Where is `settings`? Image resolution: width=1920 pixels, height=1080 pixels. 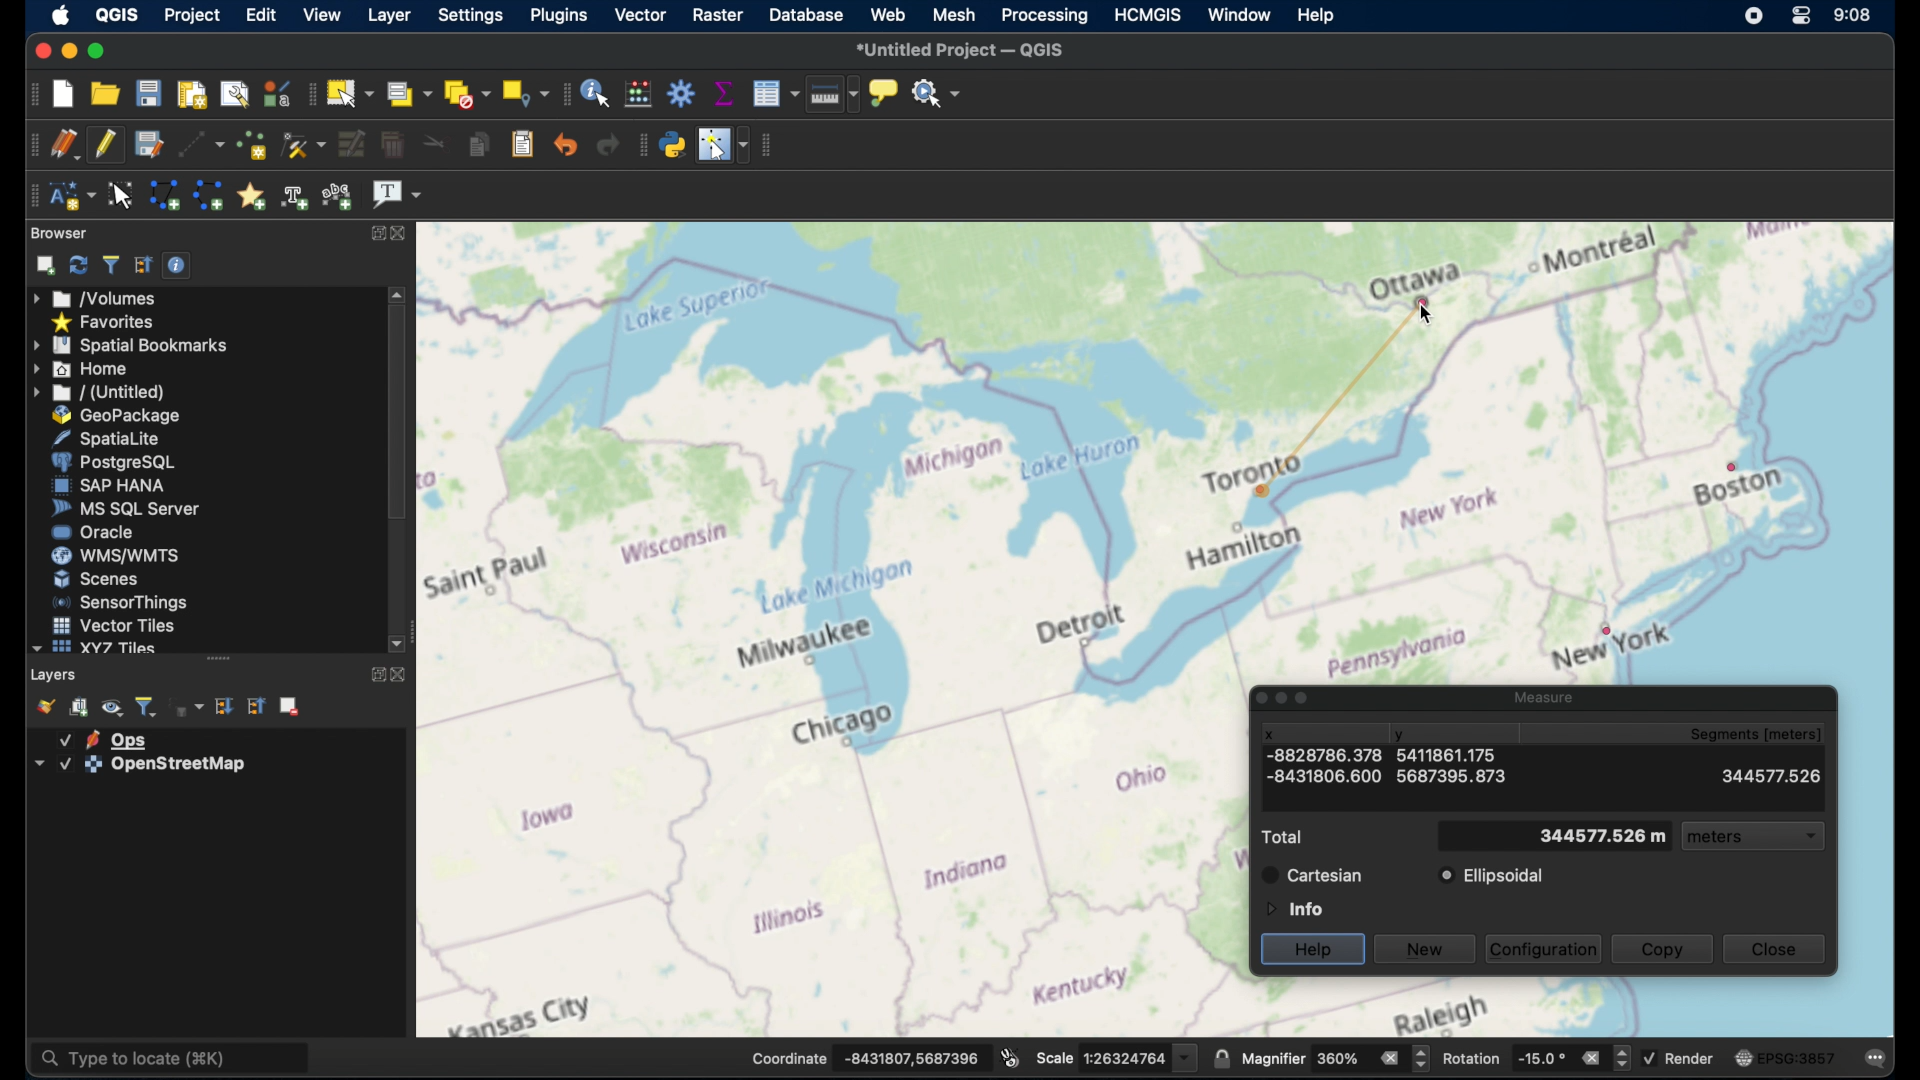 settings is located at coordinates (470, 17).